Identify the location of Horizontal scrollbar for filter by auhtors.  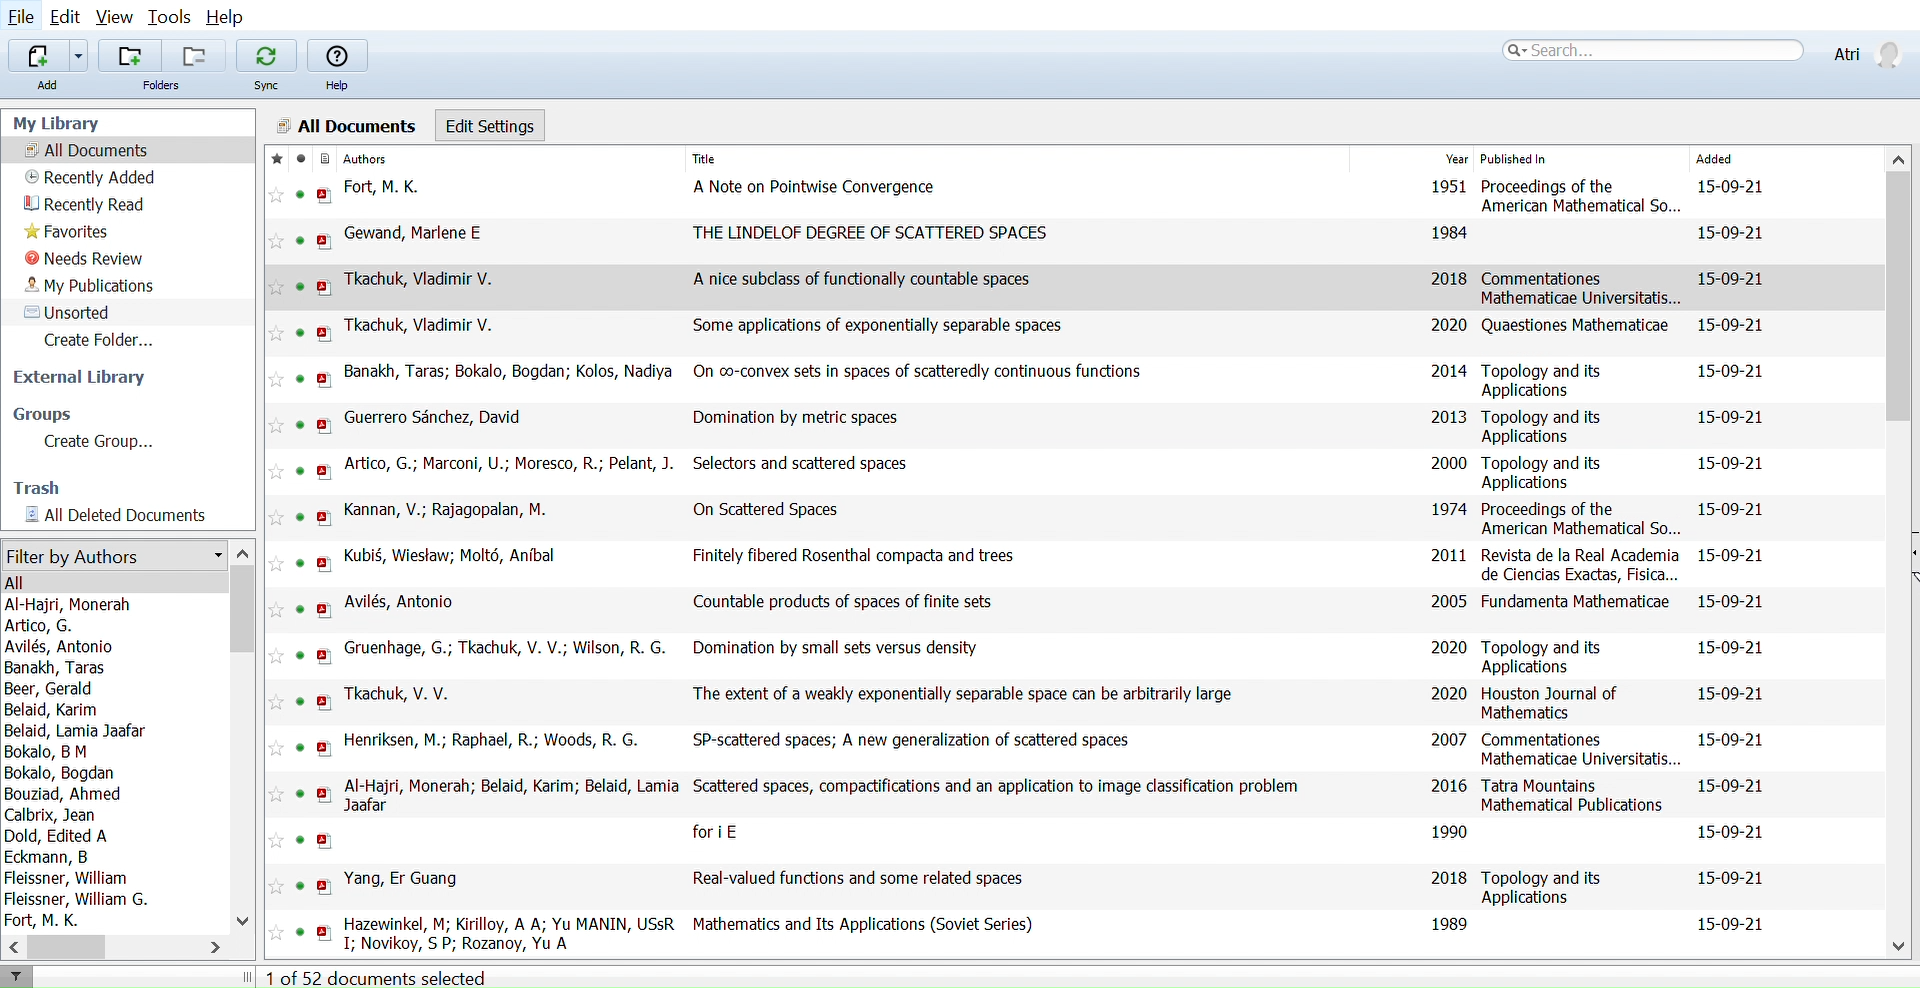
(67, 947).